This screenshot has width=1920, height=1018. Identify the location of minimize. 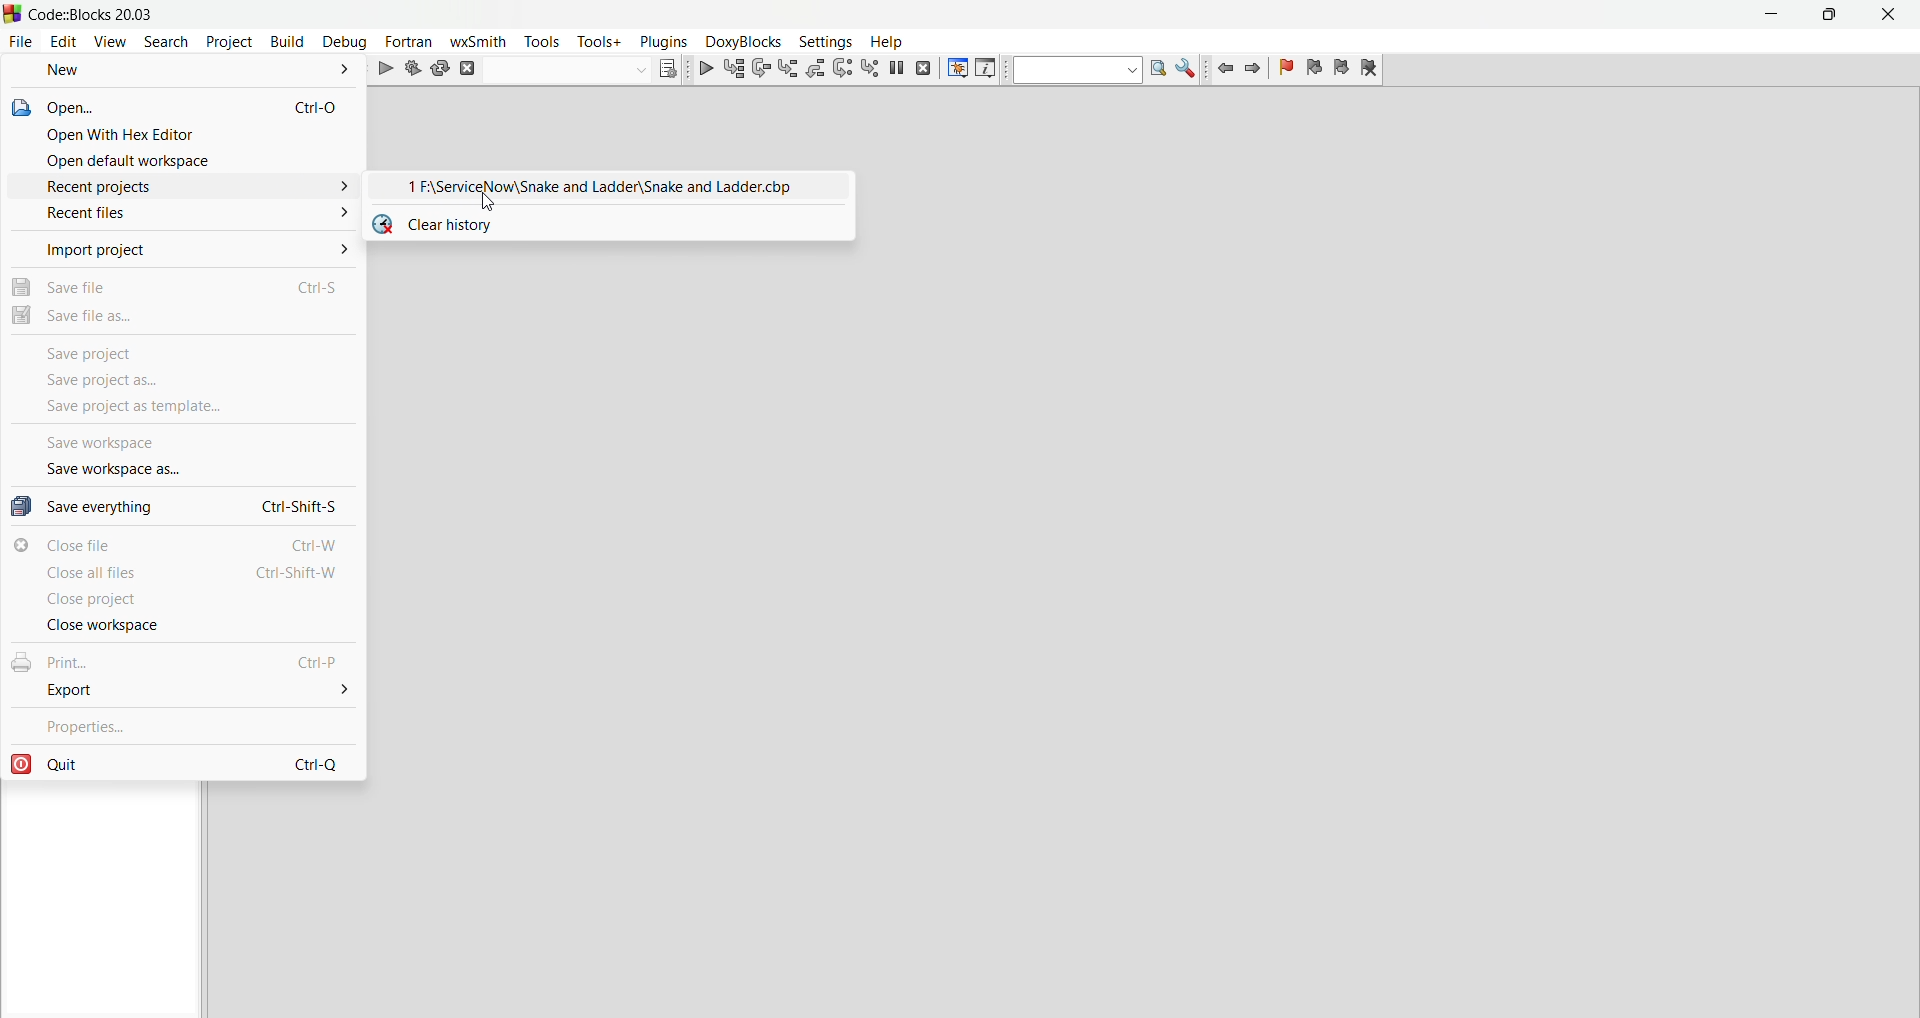
(1773, 17).